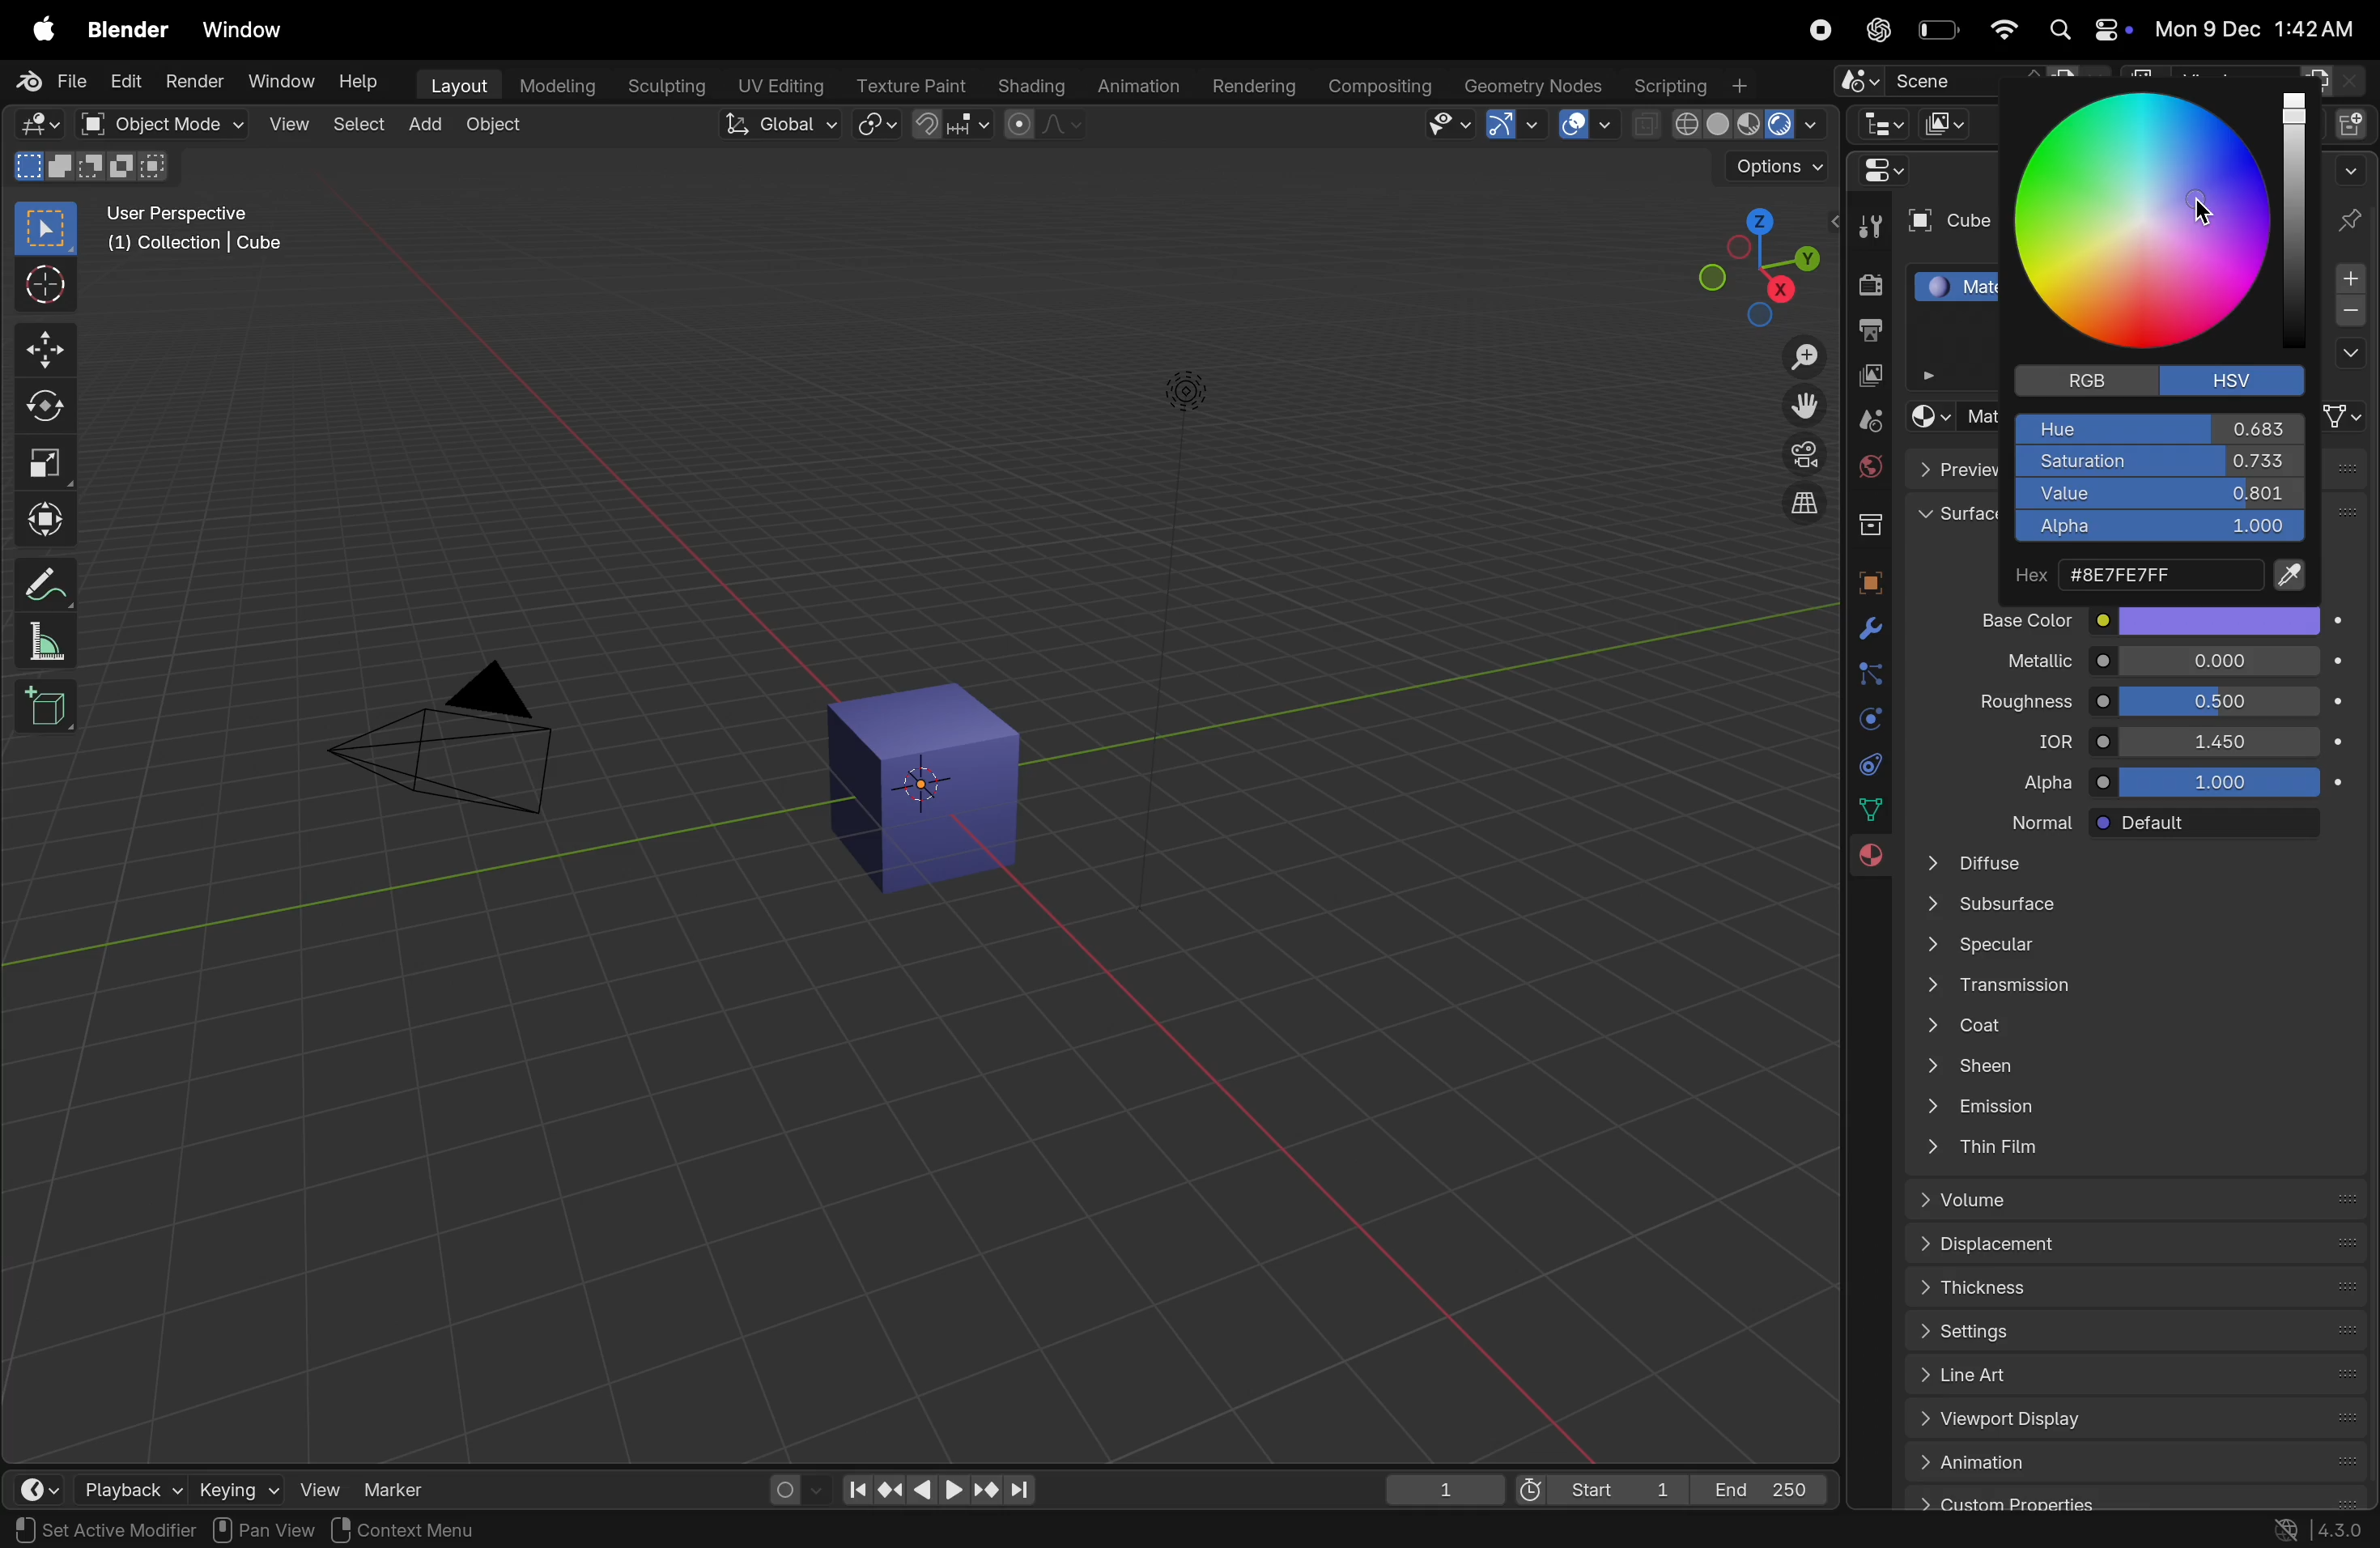 The width and height of the screenshot is (2380, 1548). What do you see at coordinates (2134, 1461) in the screenshot?
I see `animation` at bounding box center [2134, 1461].